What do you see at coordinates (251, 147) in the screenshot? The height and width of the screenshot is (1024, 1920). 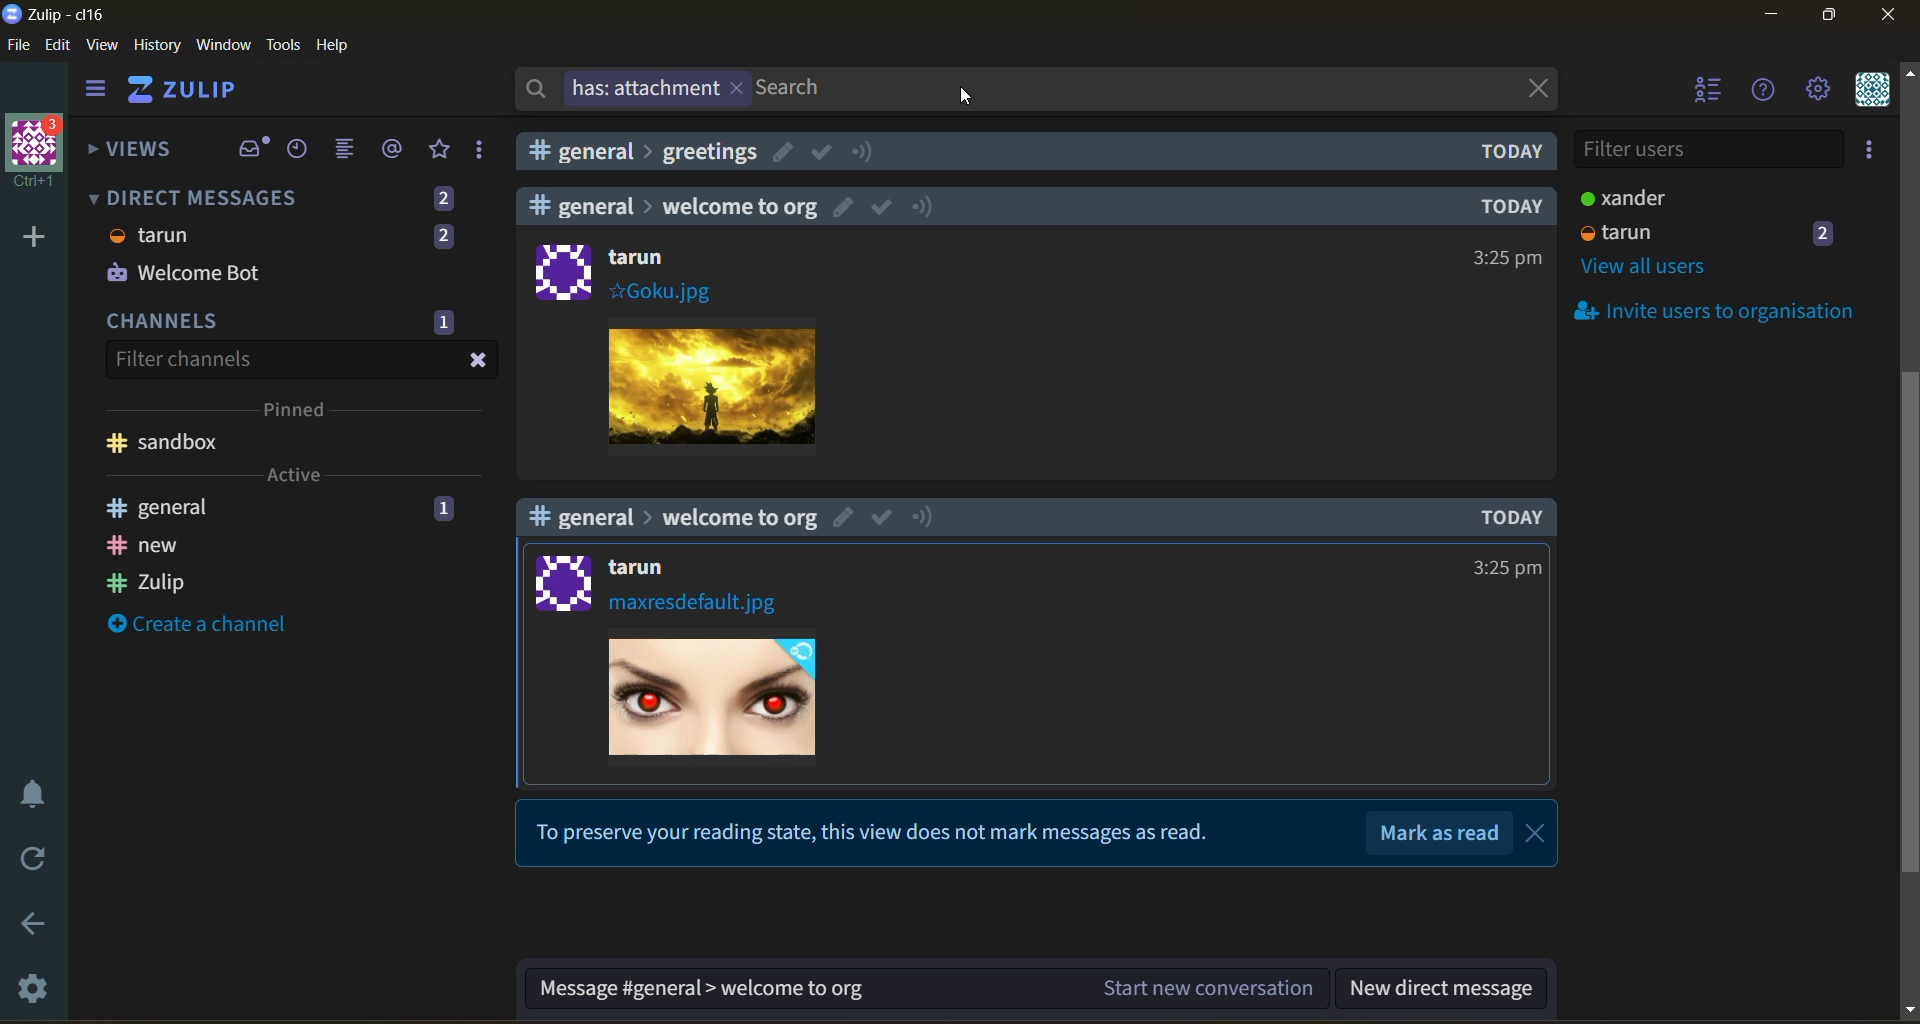 I see `inbox` at bounding box center [251, 147].